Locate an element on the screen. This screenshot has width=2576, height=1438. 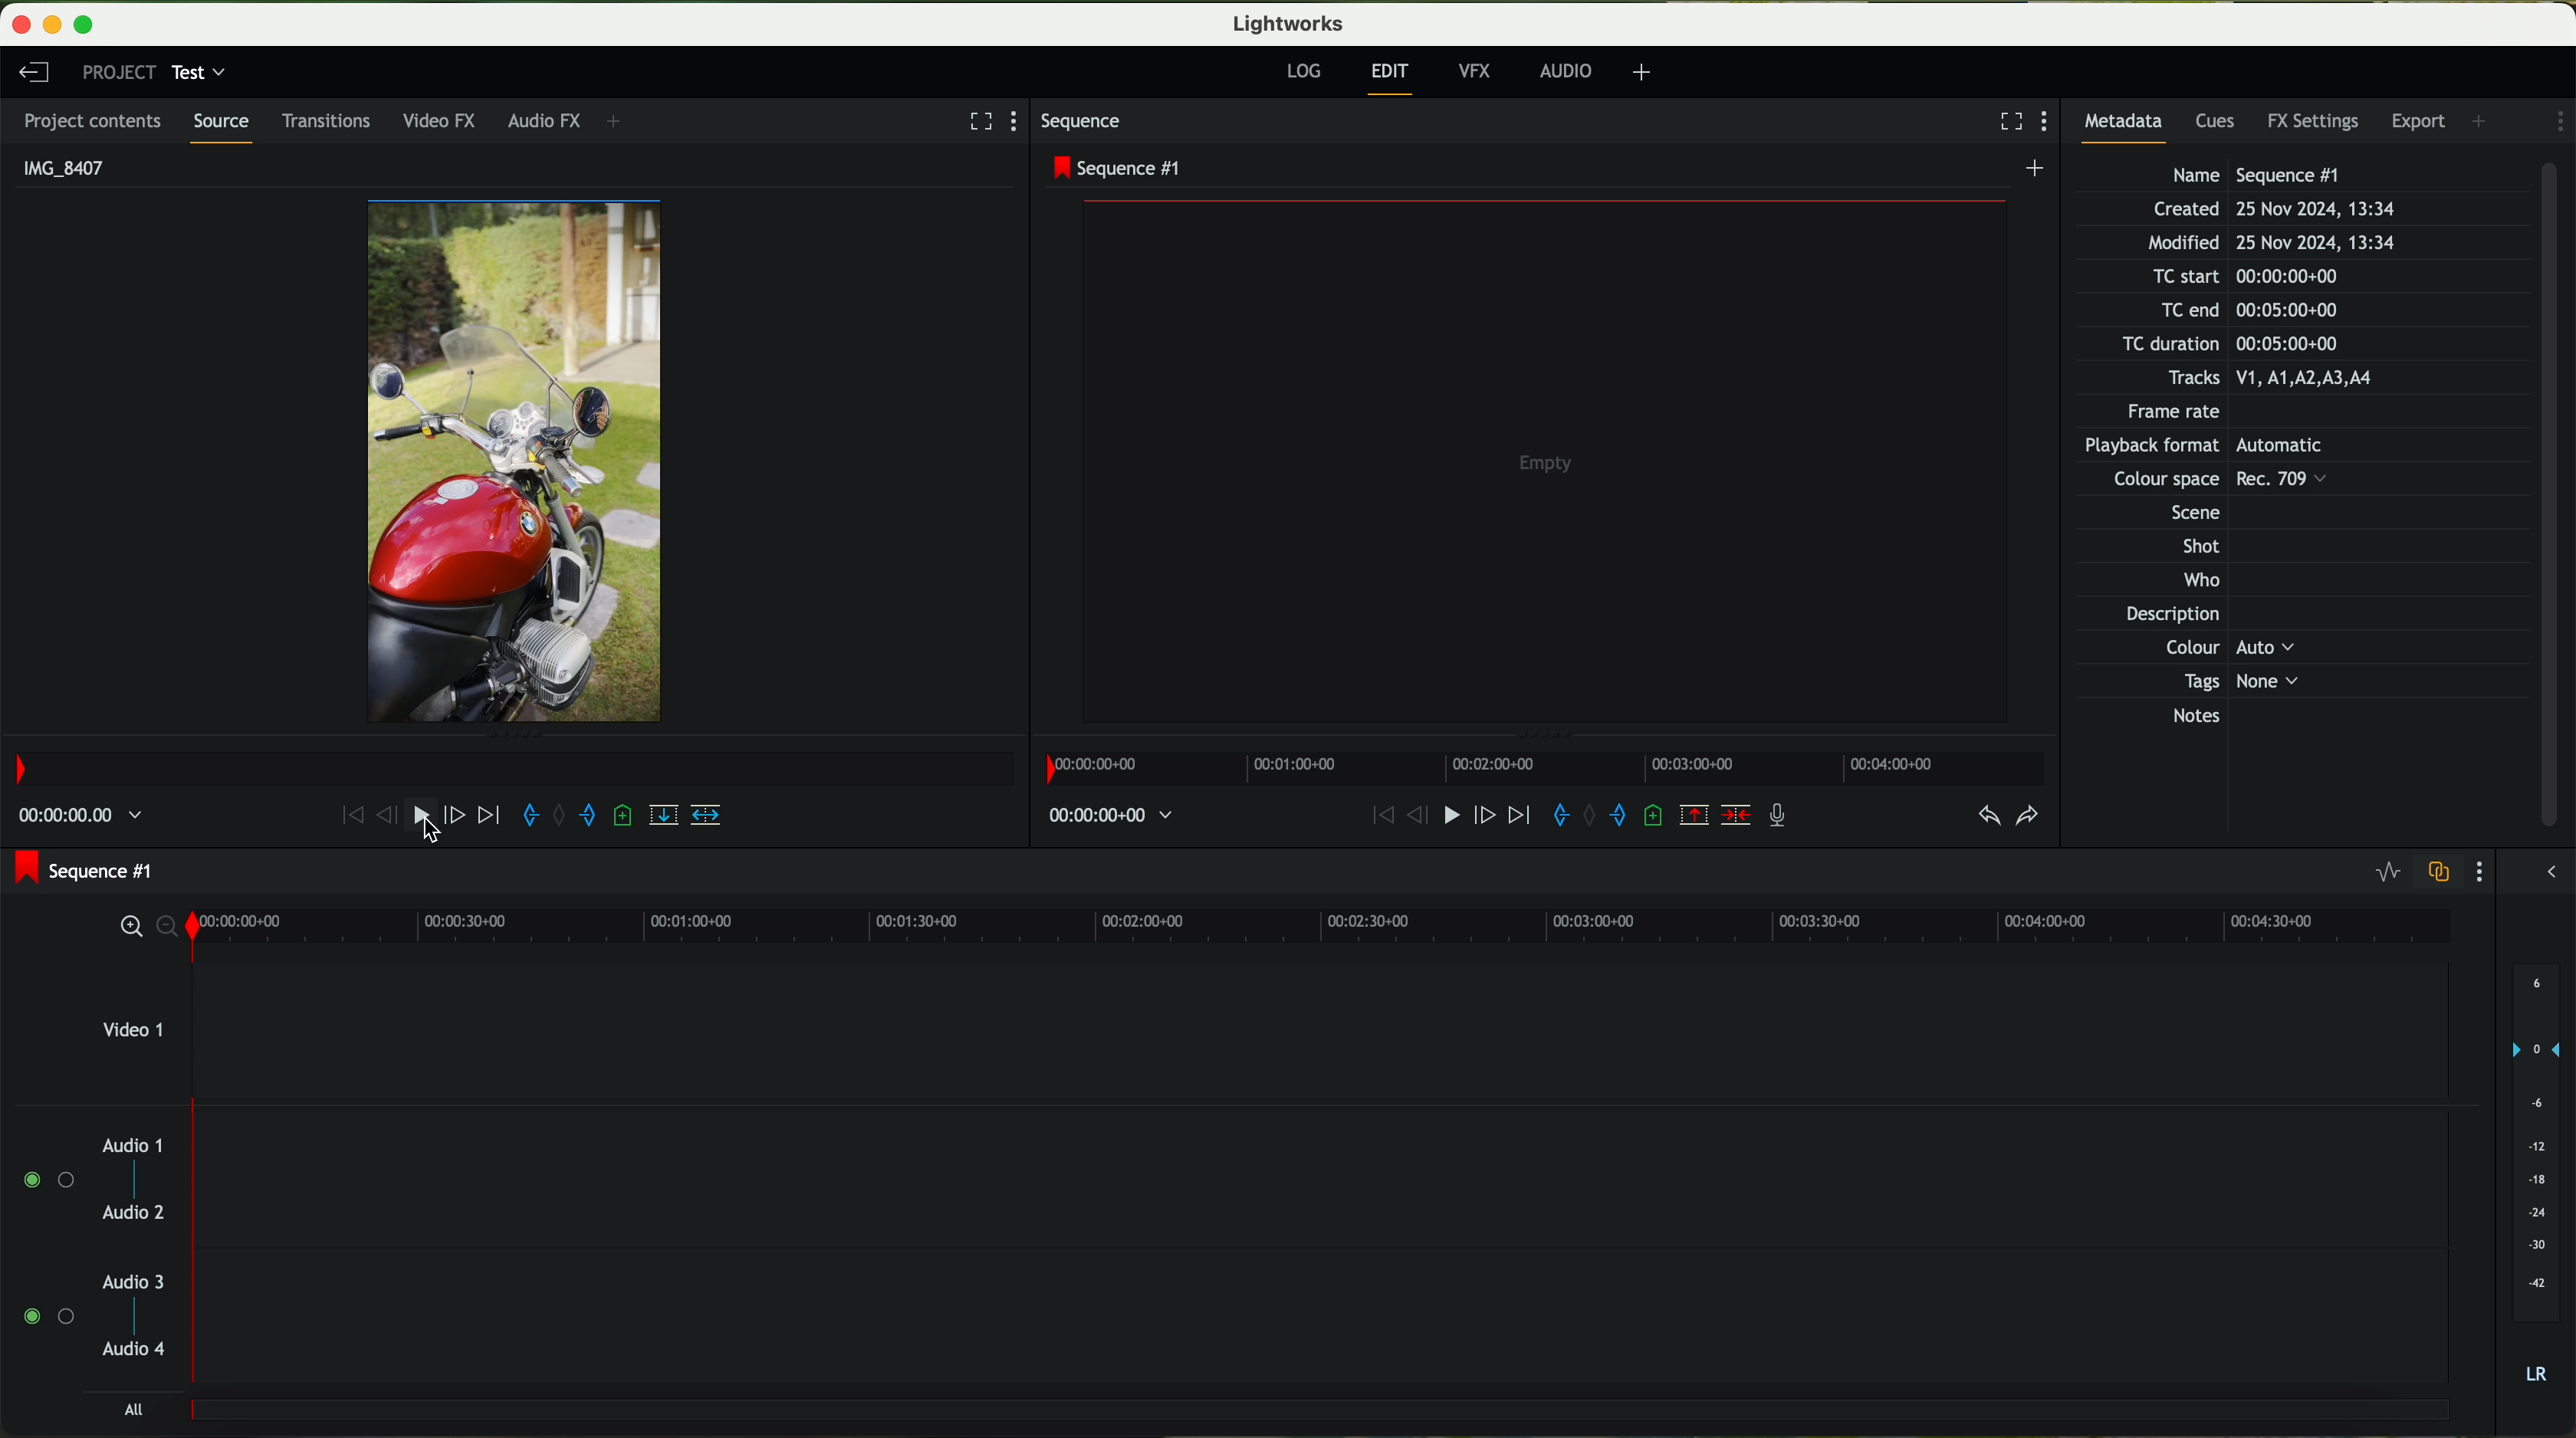
 play is located at coordinates (426, 815).